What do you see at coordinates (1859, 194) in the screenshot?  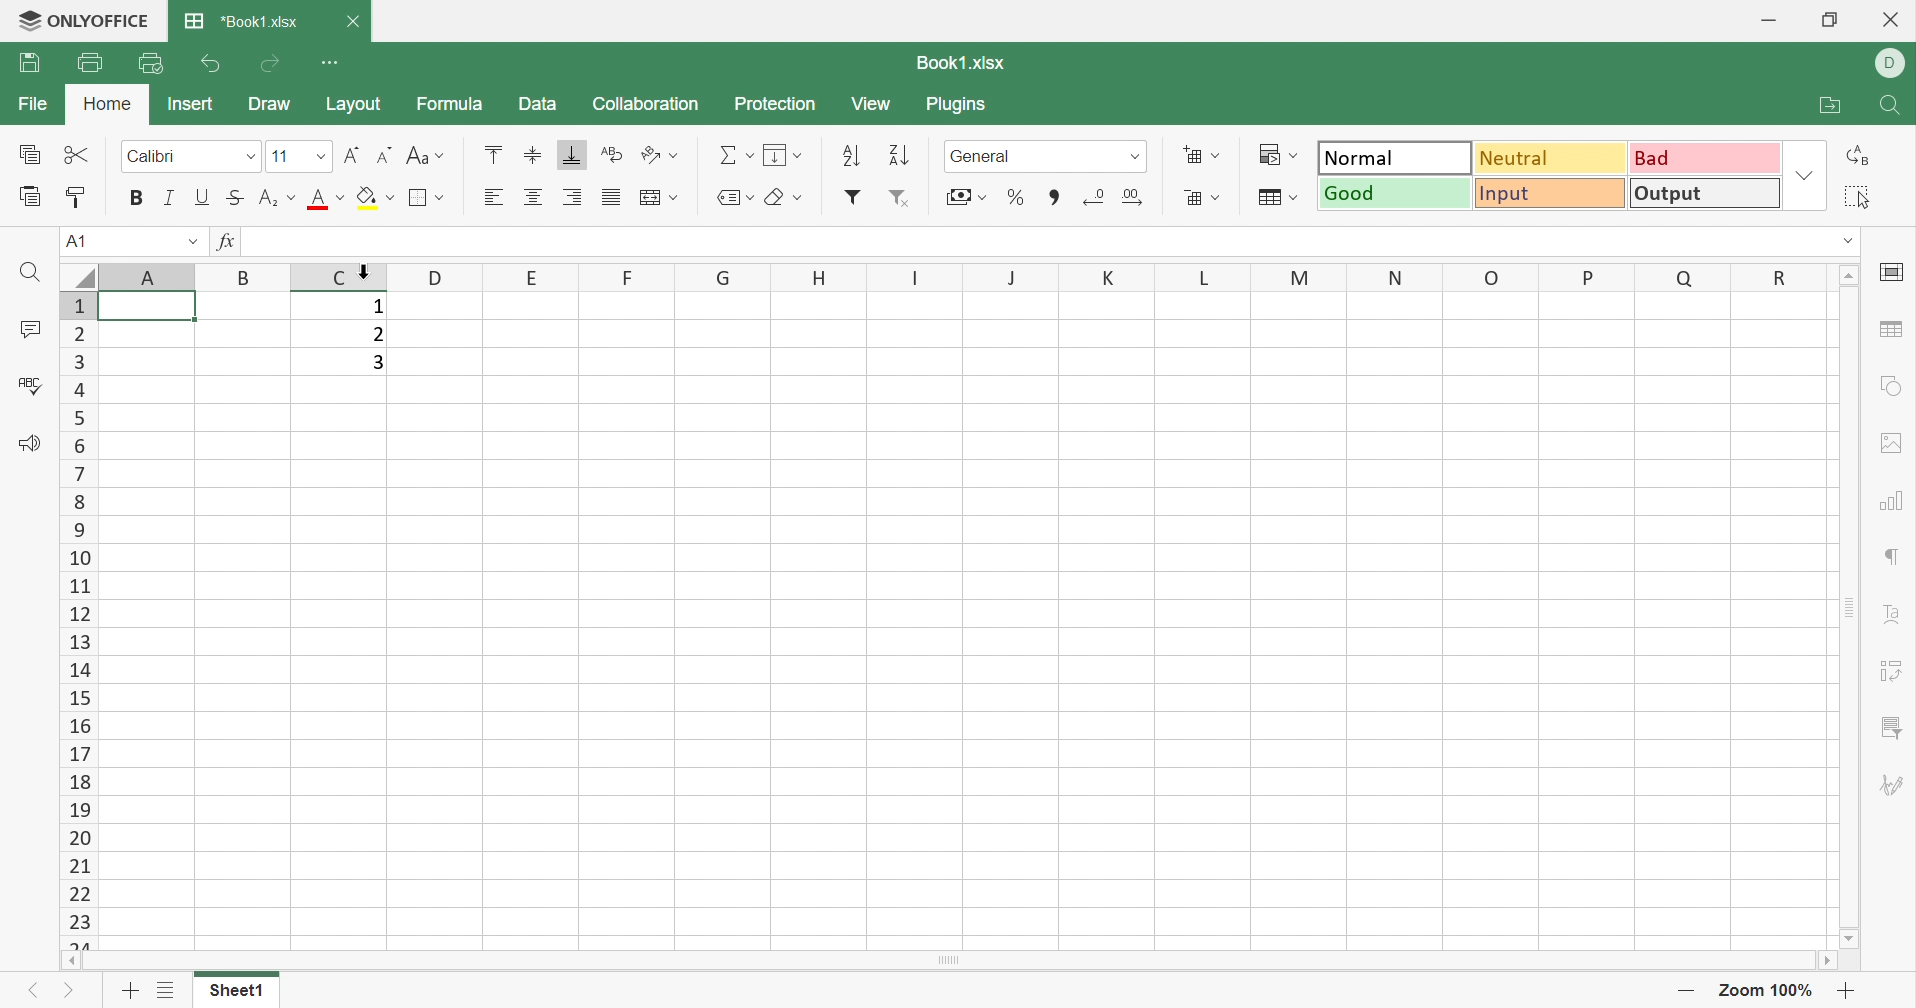 I see `Select all` at bounding box center [1859, 194].